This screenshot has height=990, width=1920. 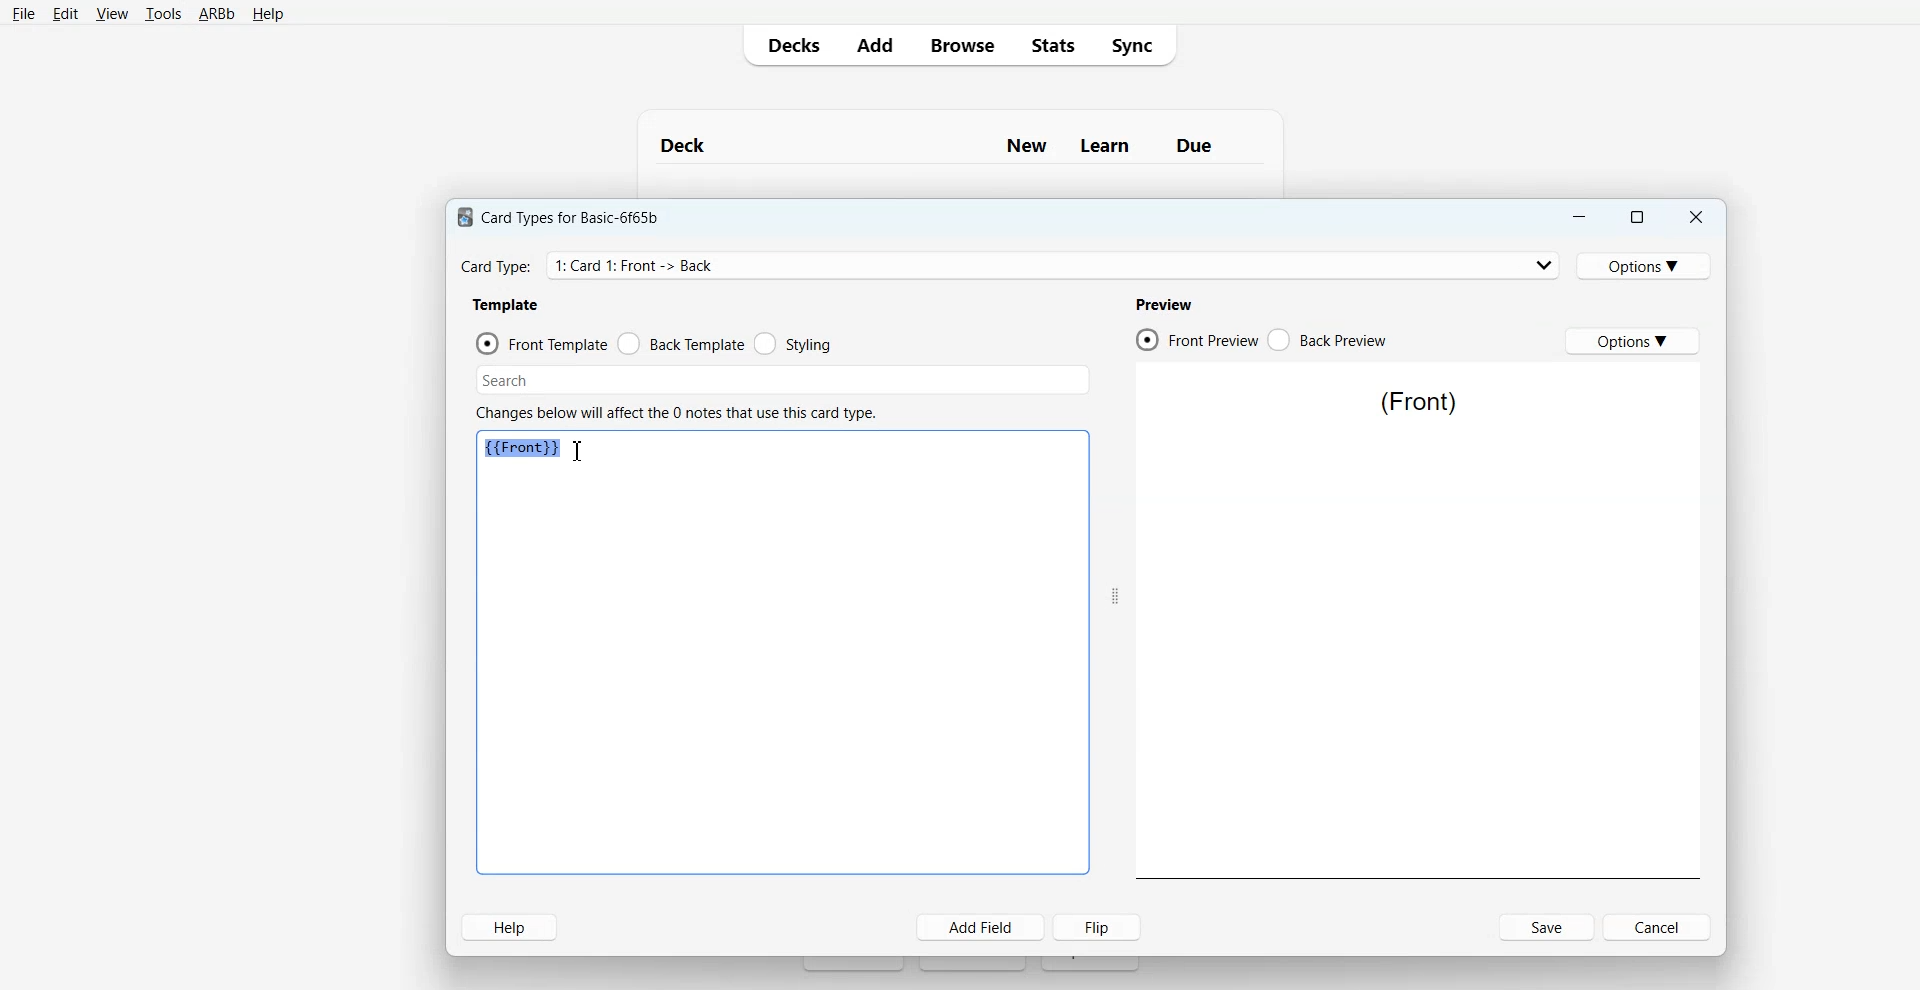 What do you see at coordinates (163, 14) in the screenshot?
I see `Tools` at bounding box center [163, 14].